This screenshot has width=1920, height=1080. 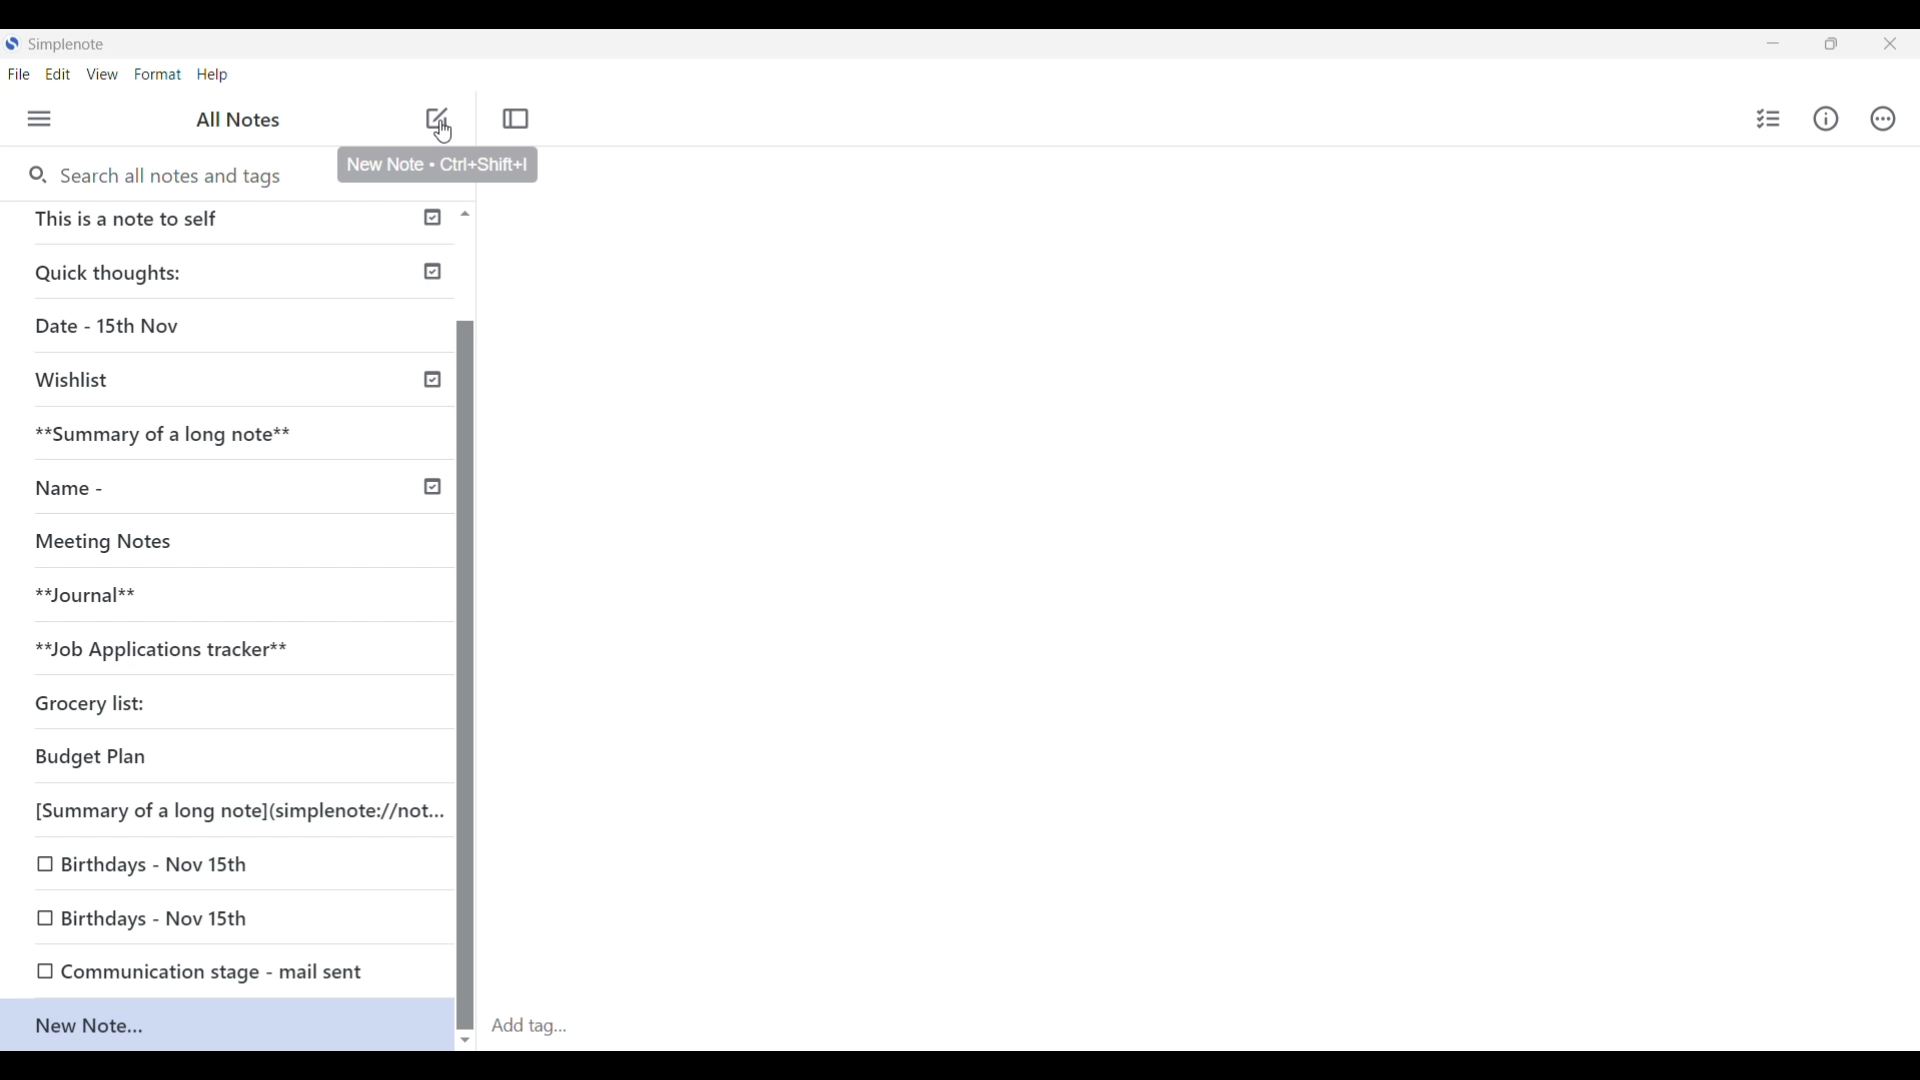 What do you see at coordinates (432, 352) in the screenshot?
I see `Check icon indicating published notes` at bounding box center [432, 352].